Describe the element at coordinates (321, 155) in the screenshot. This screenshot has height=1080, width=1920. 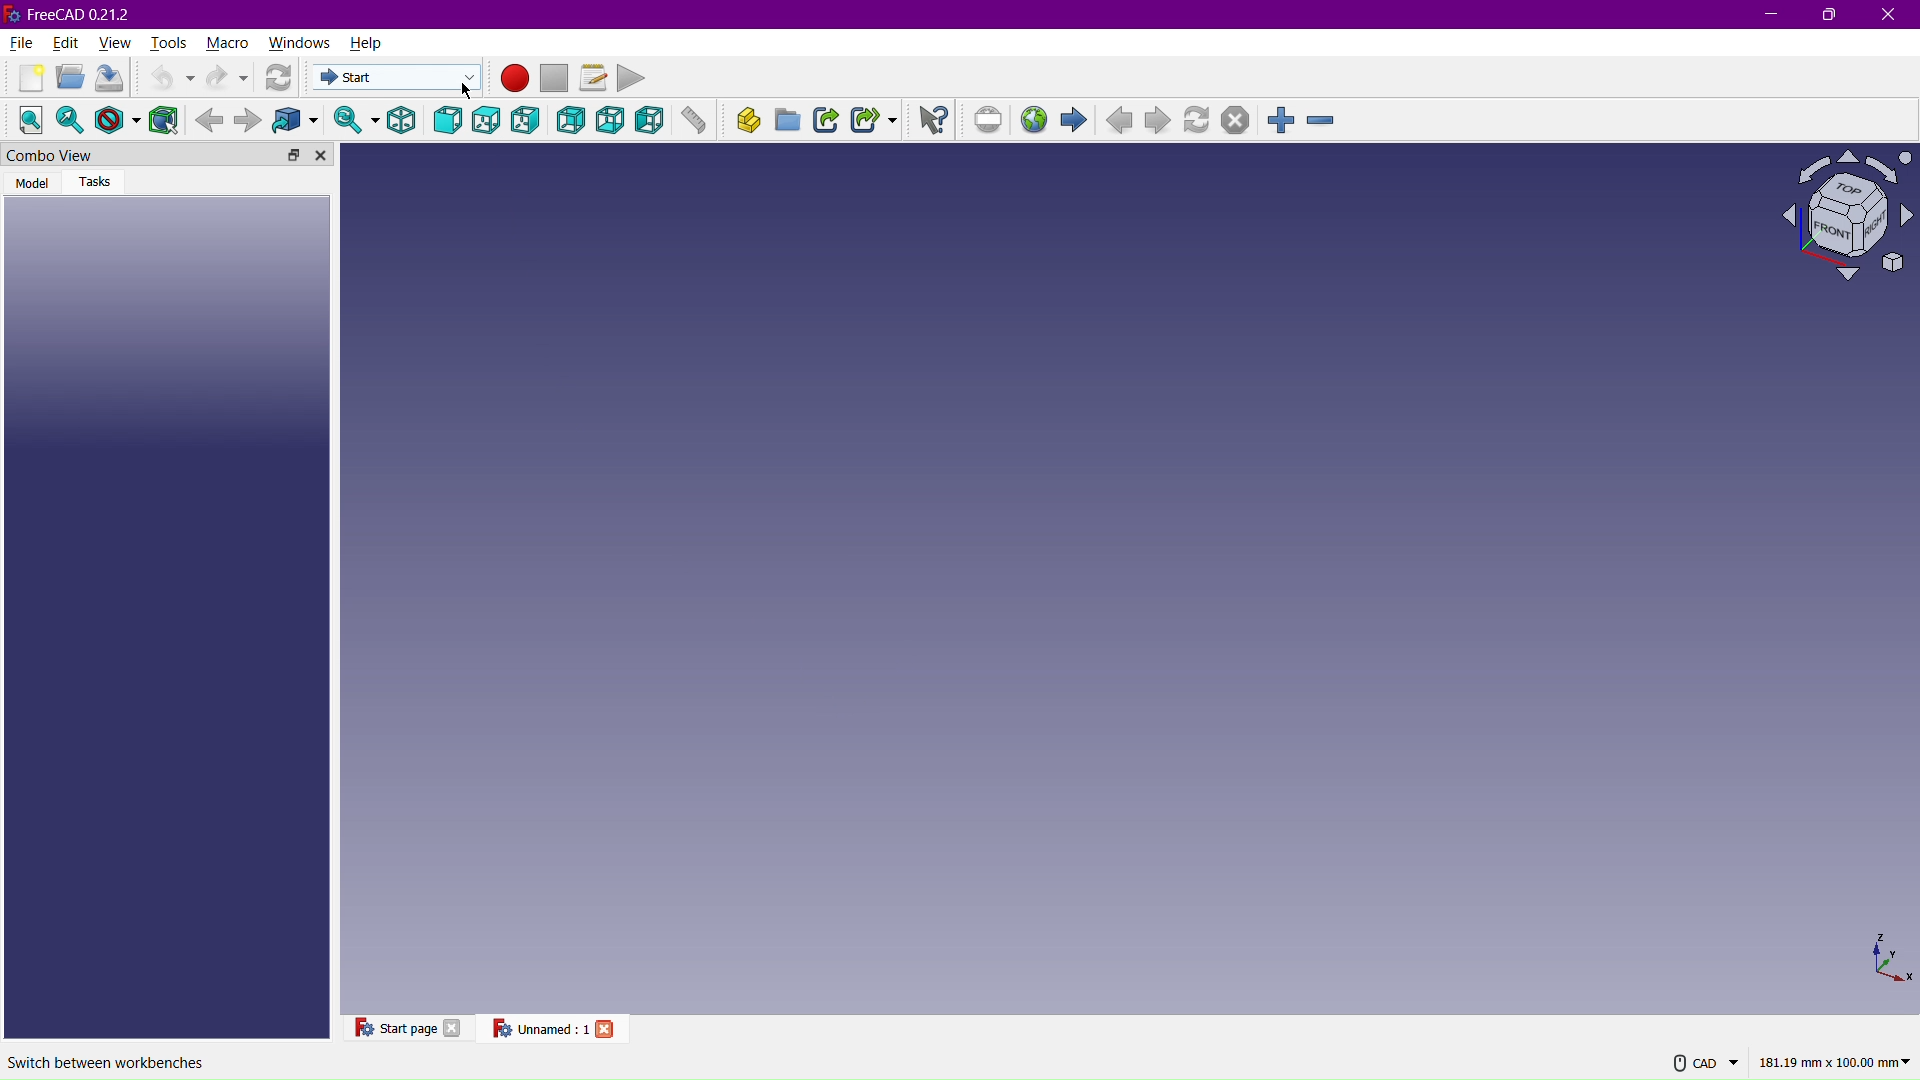
I see `close tab` at that location.